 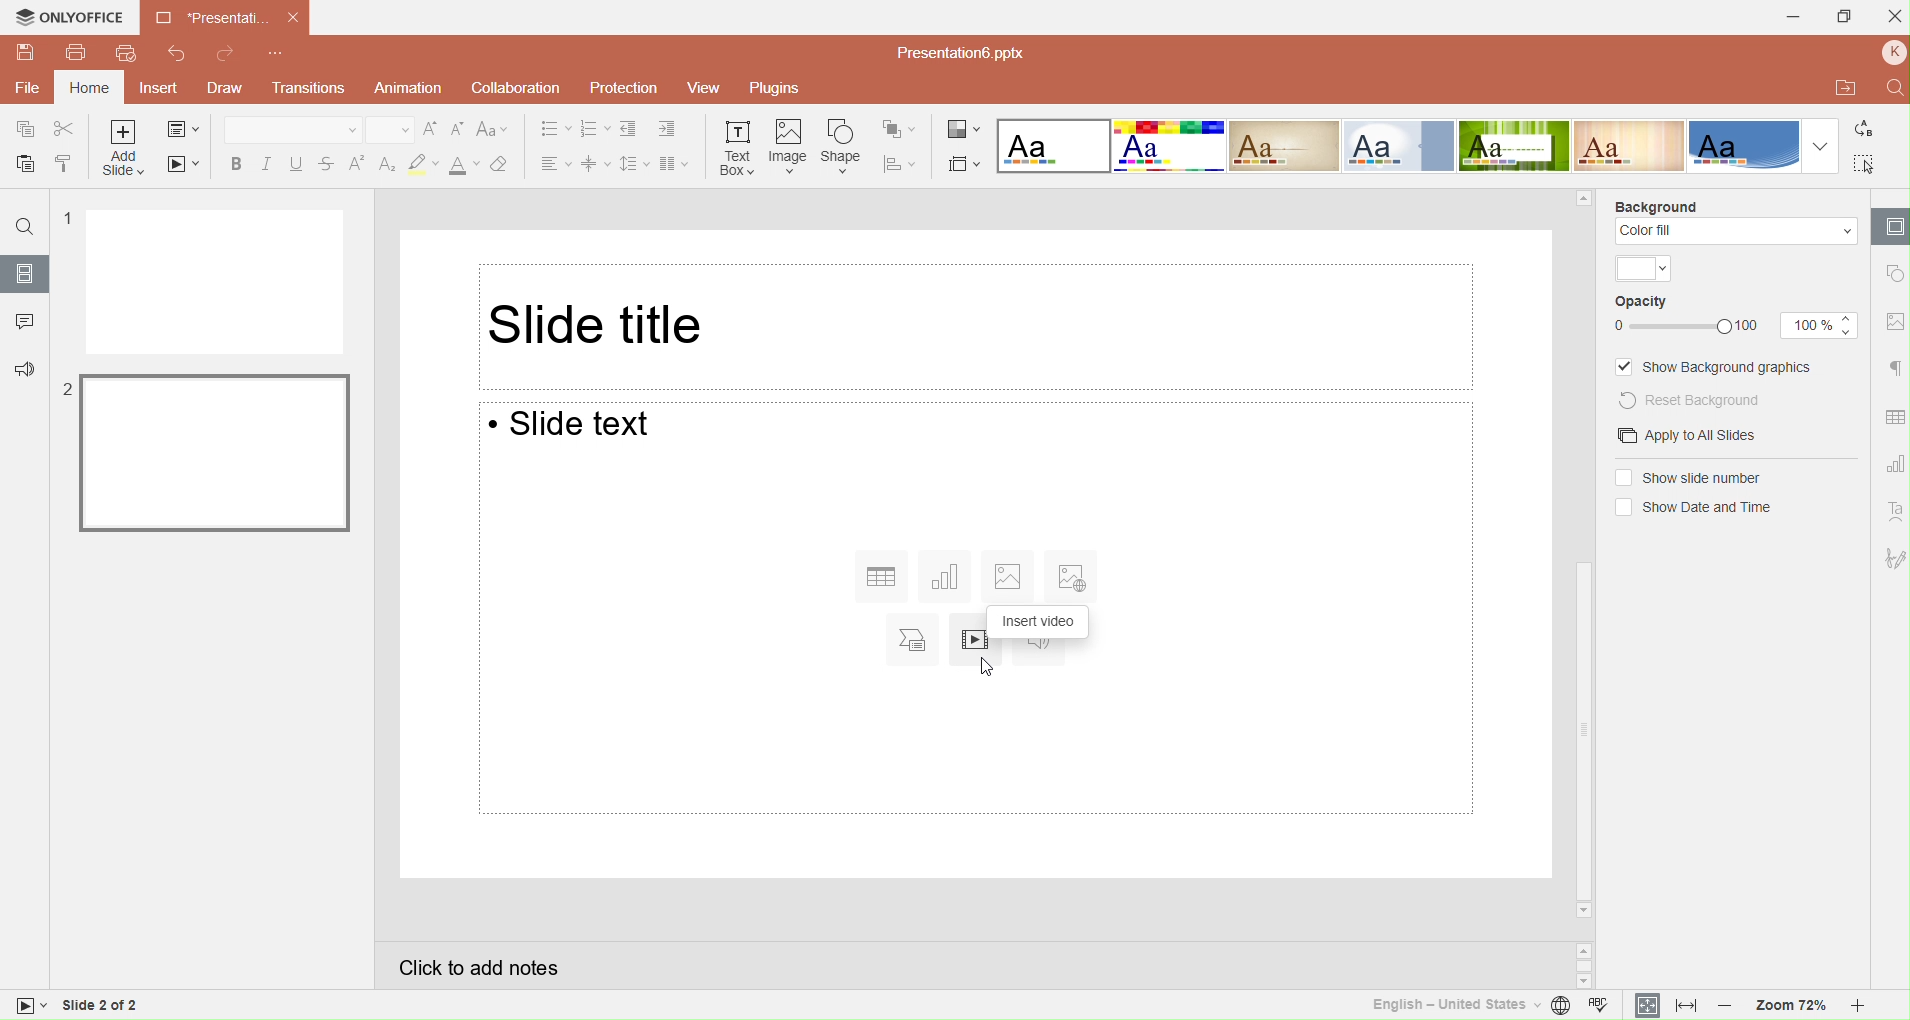 What do you see at coordinates (1398, 146) in the screenshot?
I see `Official` at bounding box center [1398, 146].